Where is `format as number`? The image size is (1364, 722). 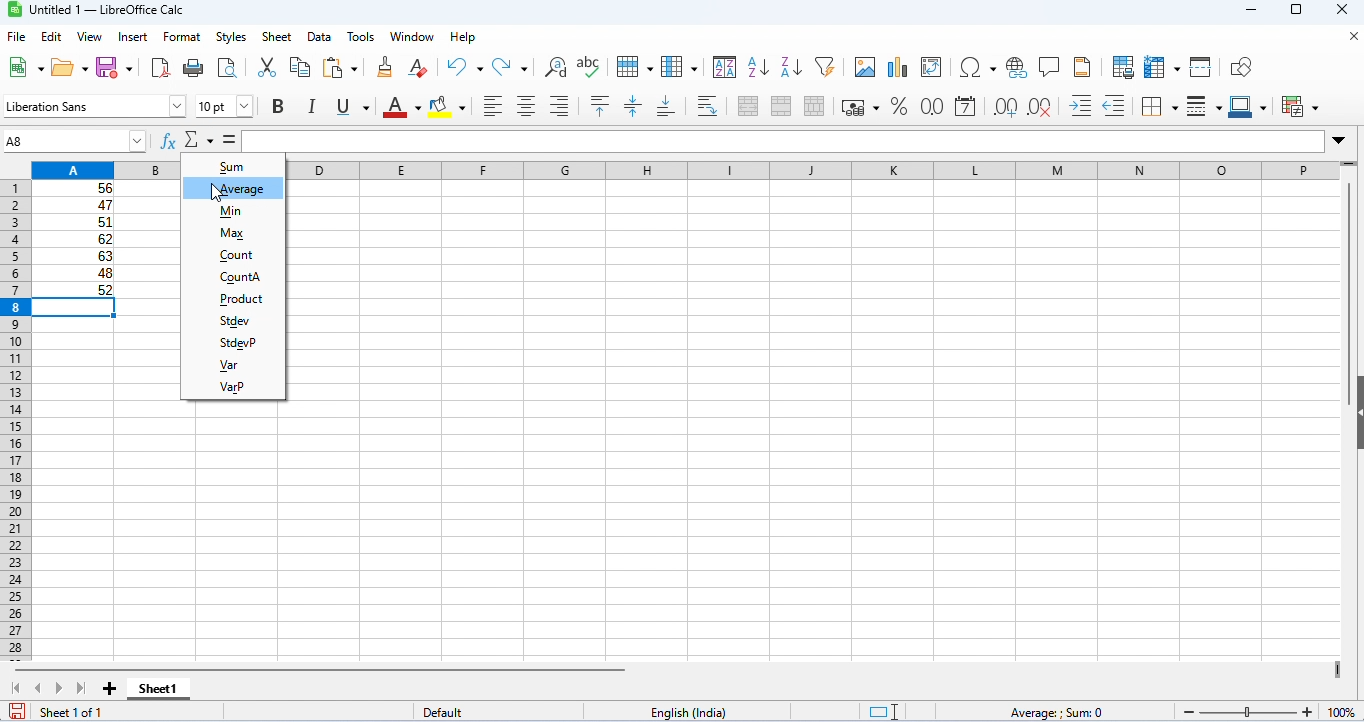
format as number is located at coordinates (930, 106).